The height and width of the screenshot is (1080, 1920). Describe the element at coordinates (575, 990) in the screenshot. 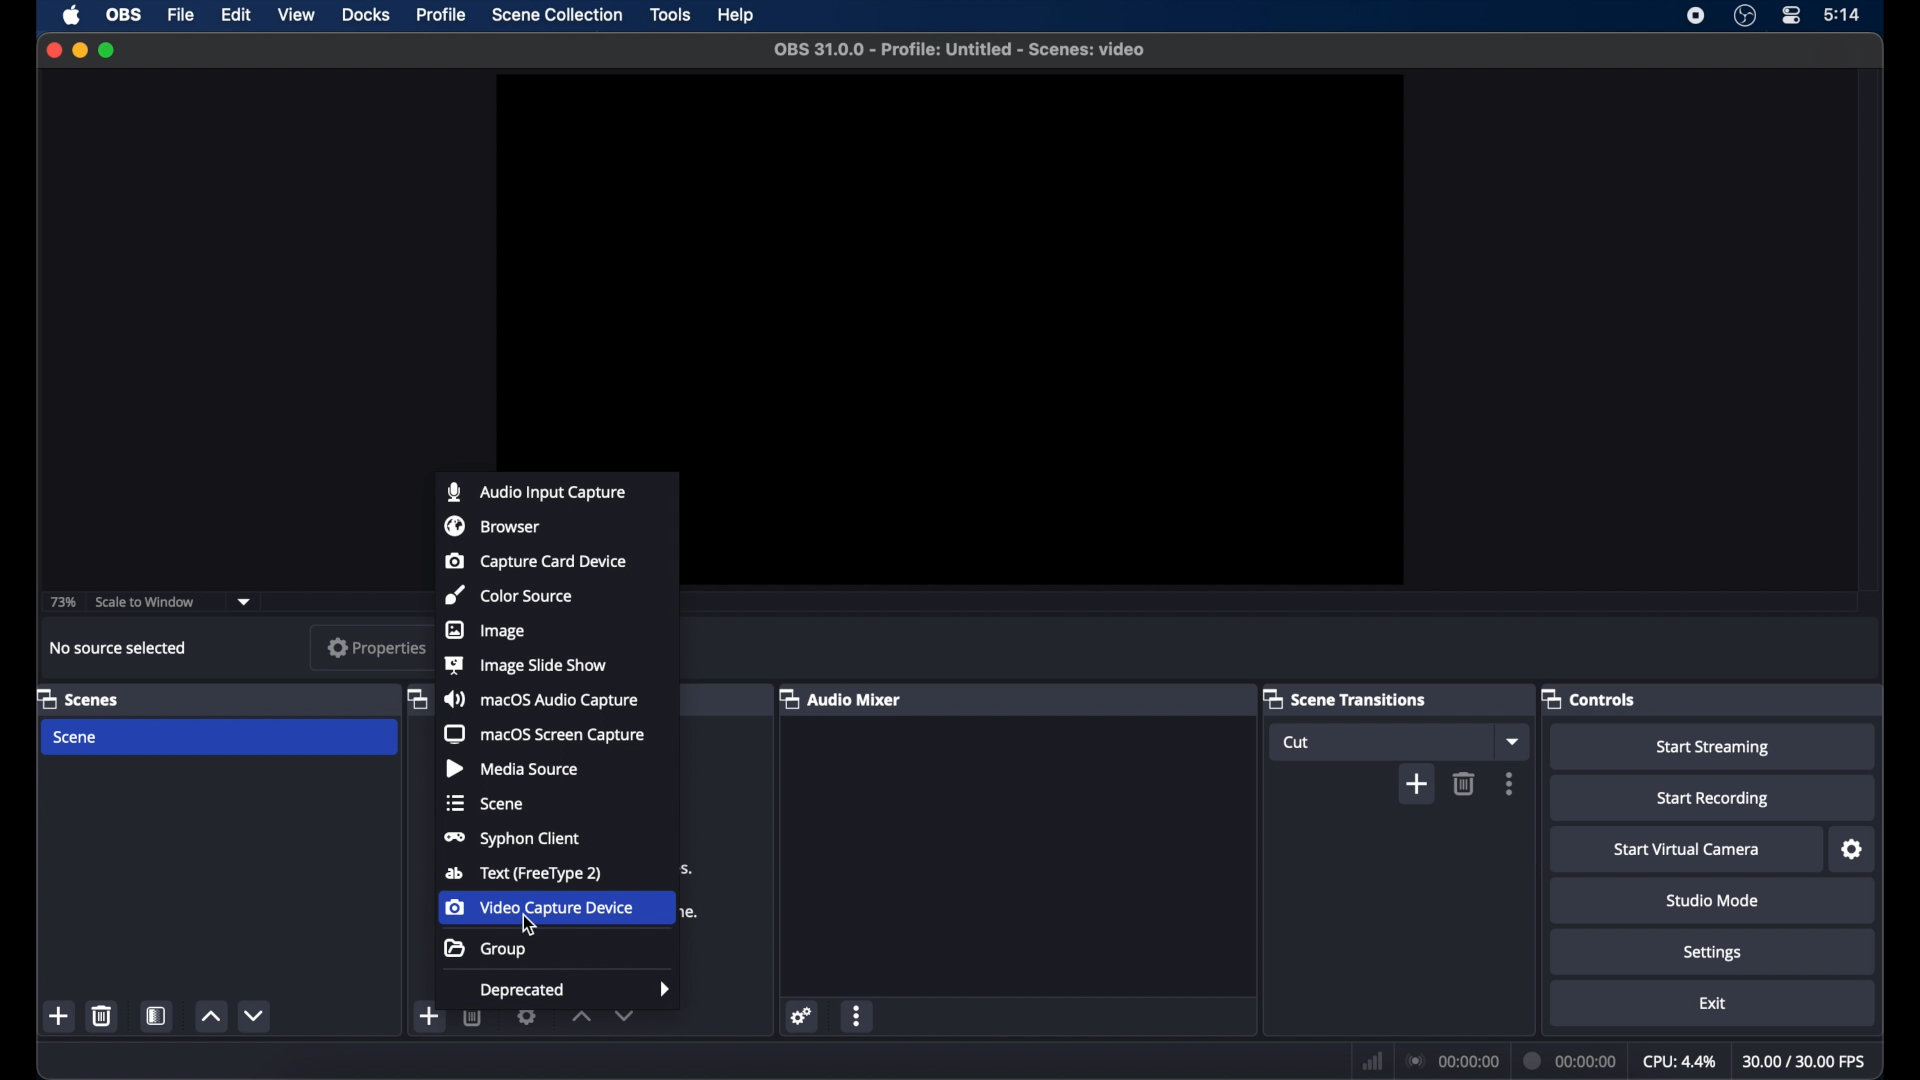

I see `deprecated menu` at that location.